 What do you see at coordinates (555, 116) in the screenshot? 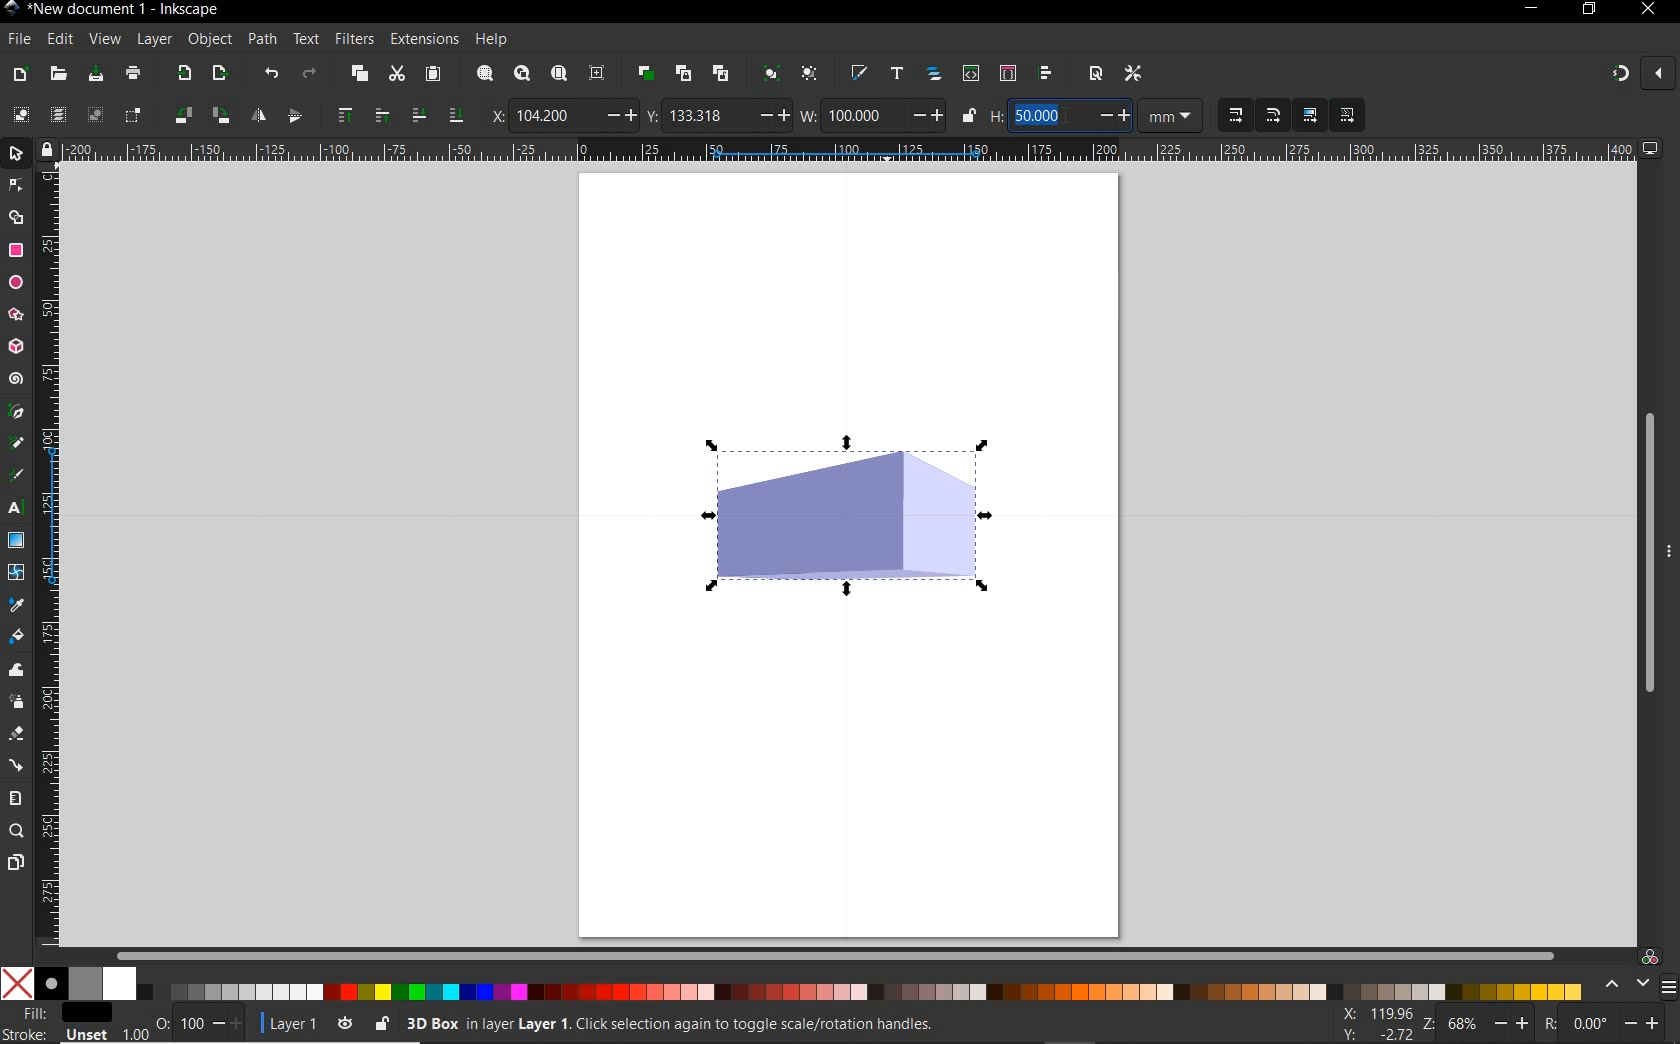
I see `104` at bounding box center [555, 116].